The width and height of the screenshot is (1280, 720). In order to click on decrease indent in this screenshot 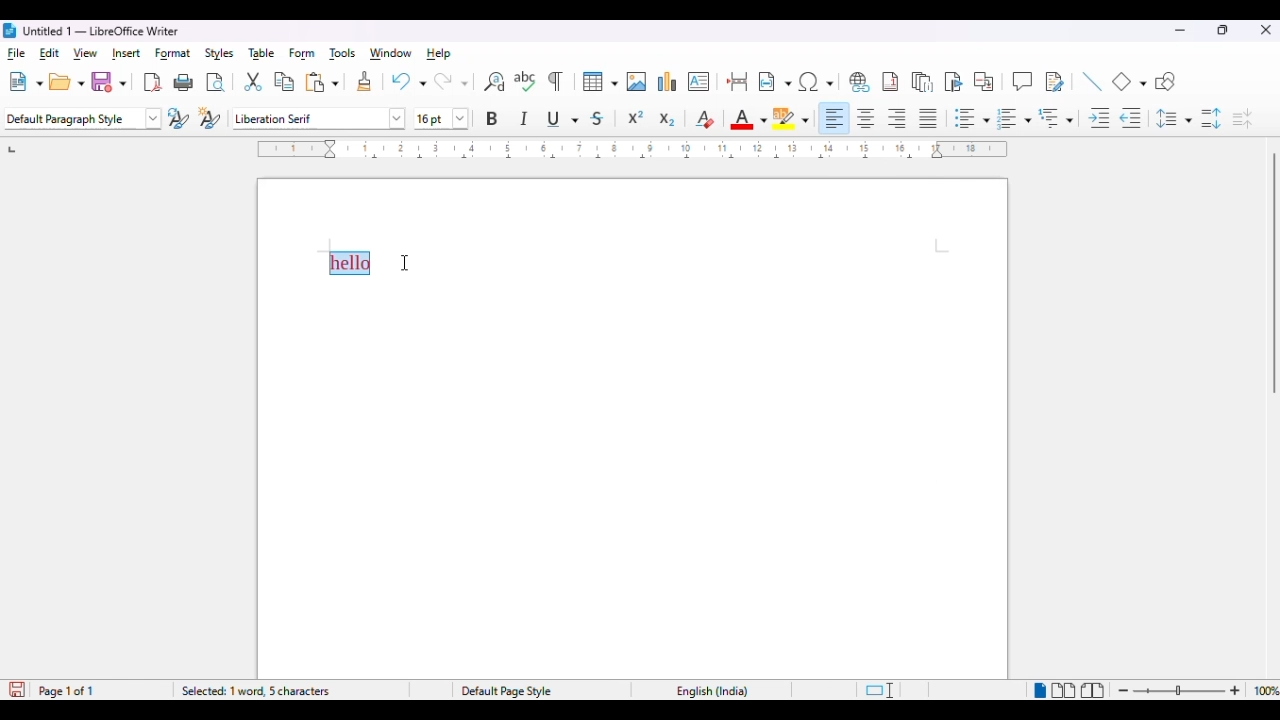, I will do `click(1132, 119)`.